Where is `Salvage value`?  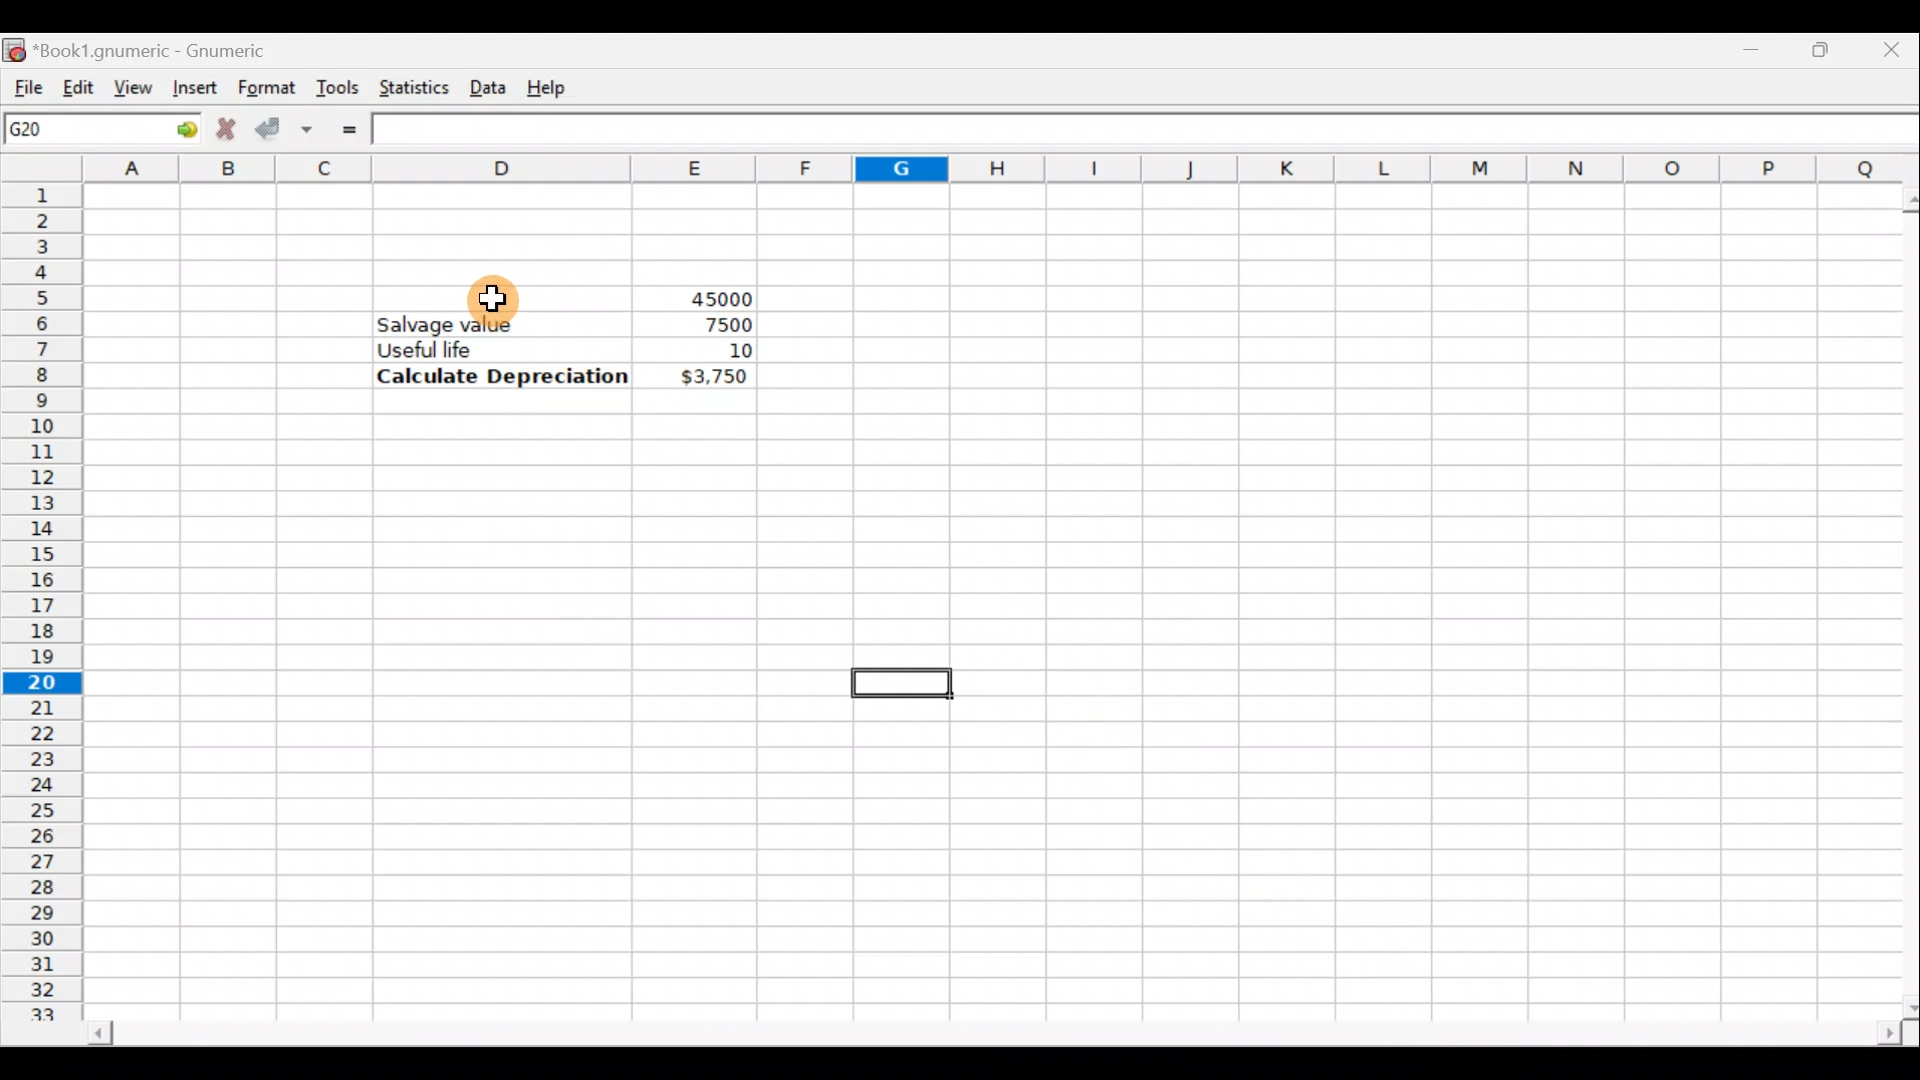 Salvage value is located at coordinates (484, 324).